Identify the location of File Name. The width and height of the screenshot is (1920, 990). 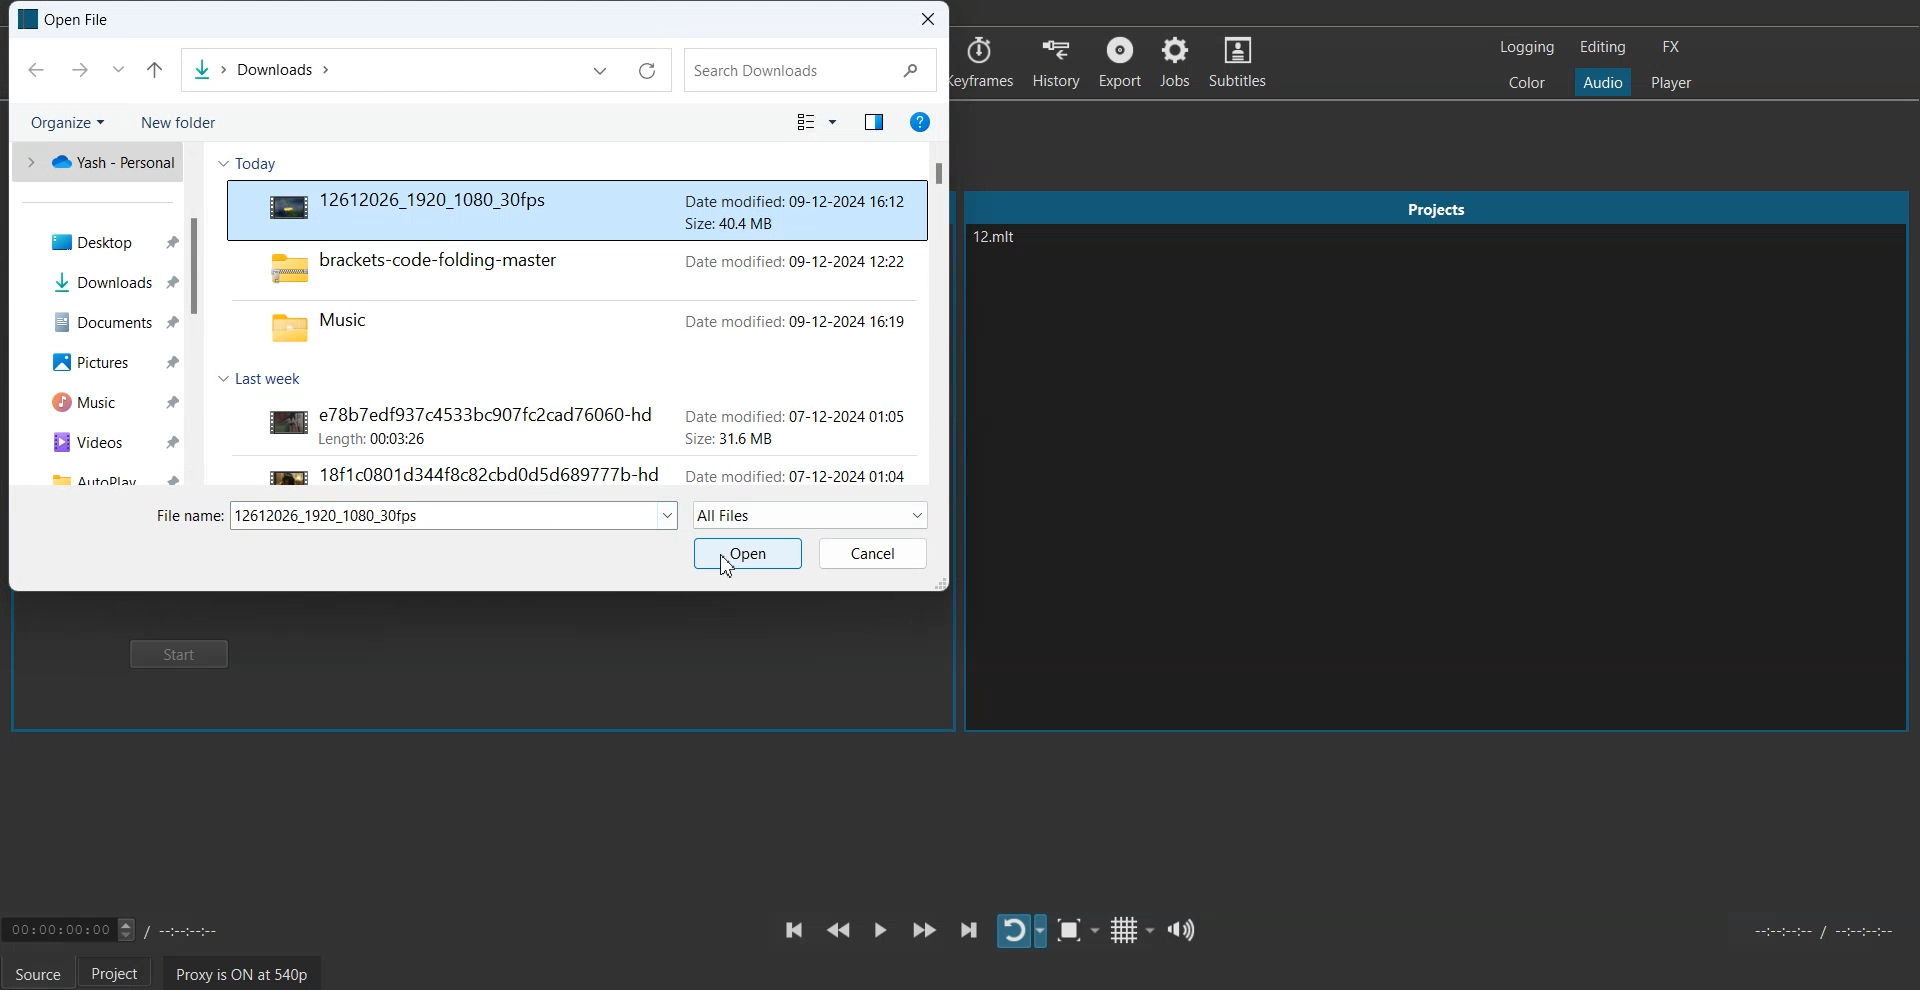
(187, 517).